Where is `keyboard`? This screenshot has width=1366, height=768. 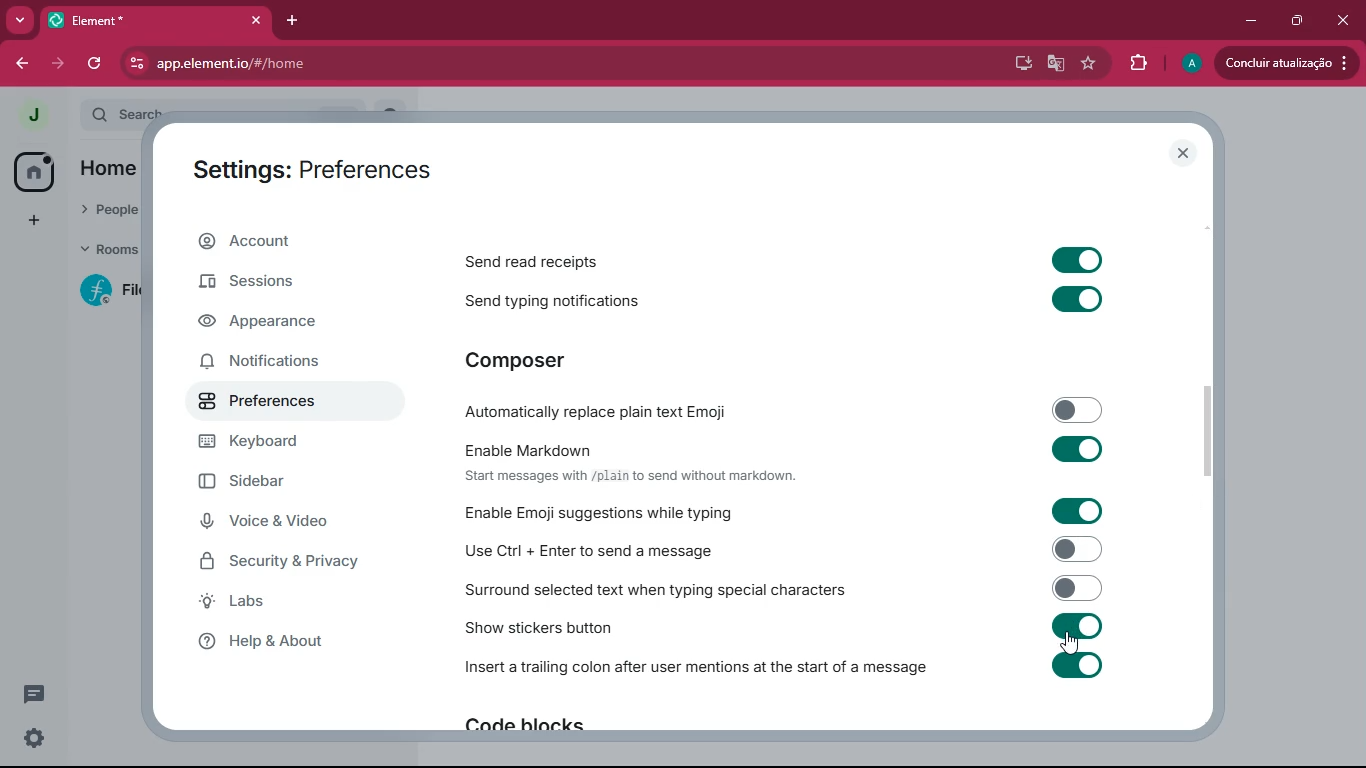
keyboard is located at coordinates (273, 444).